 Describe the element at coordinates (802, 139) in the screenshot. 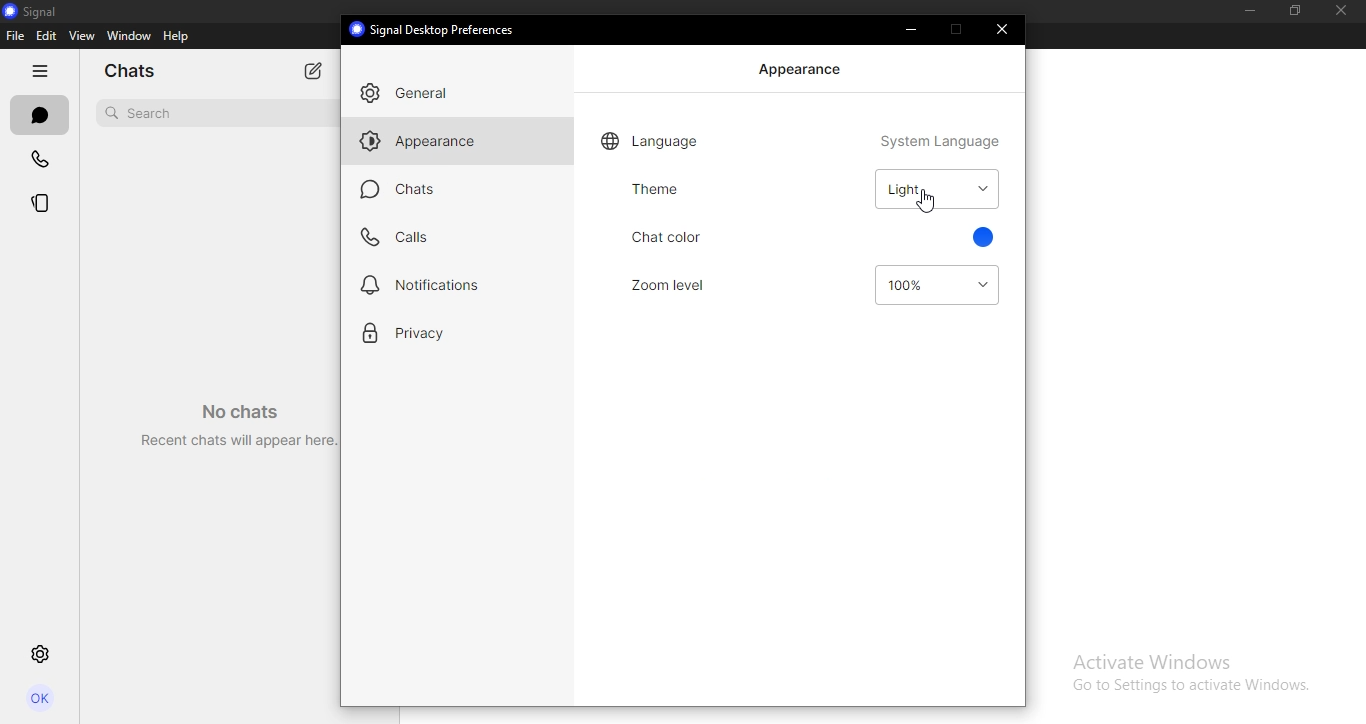

I see `language system language` at that location.